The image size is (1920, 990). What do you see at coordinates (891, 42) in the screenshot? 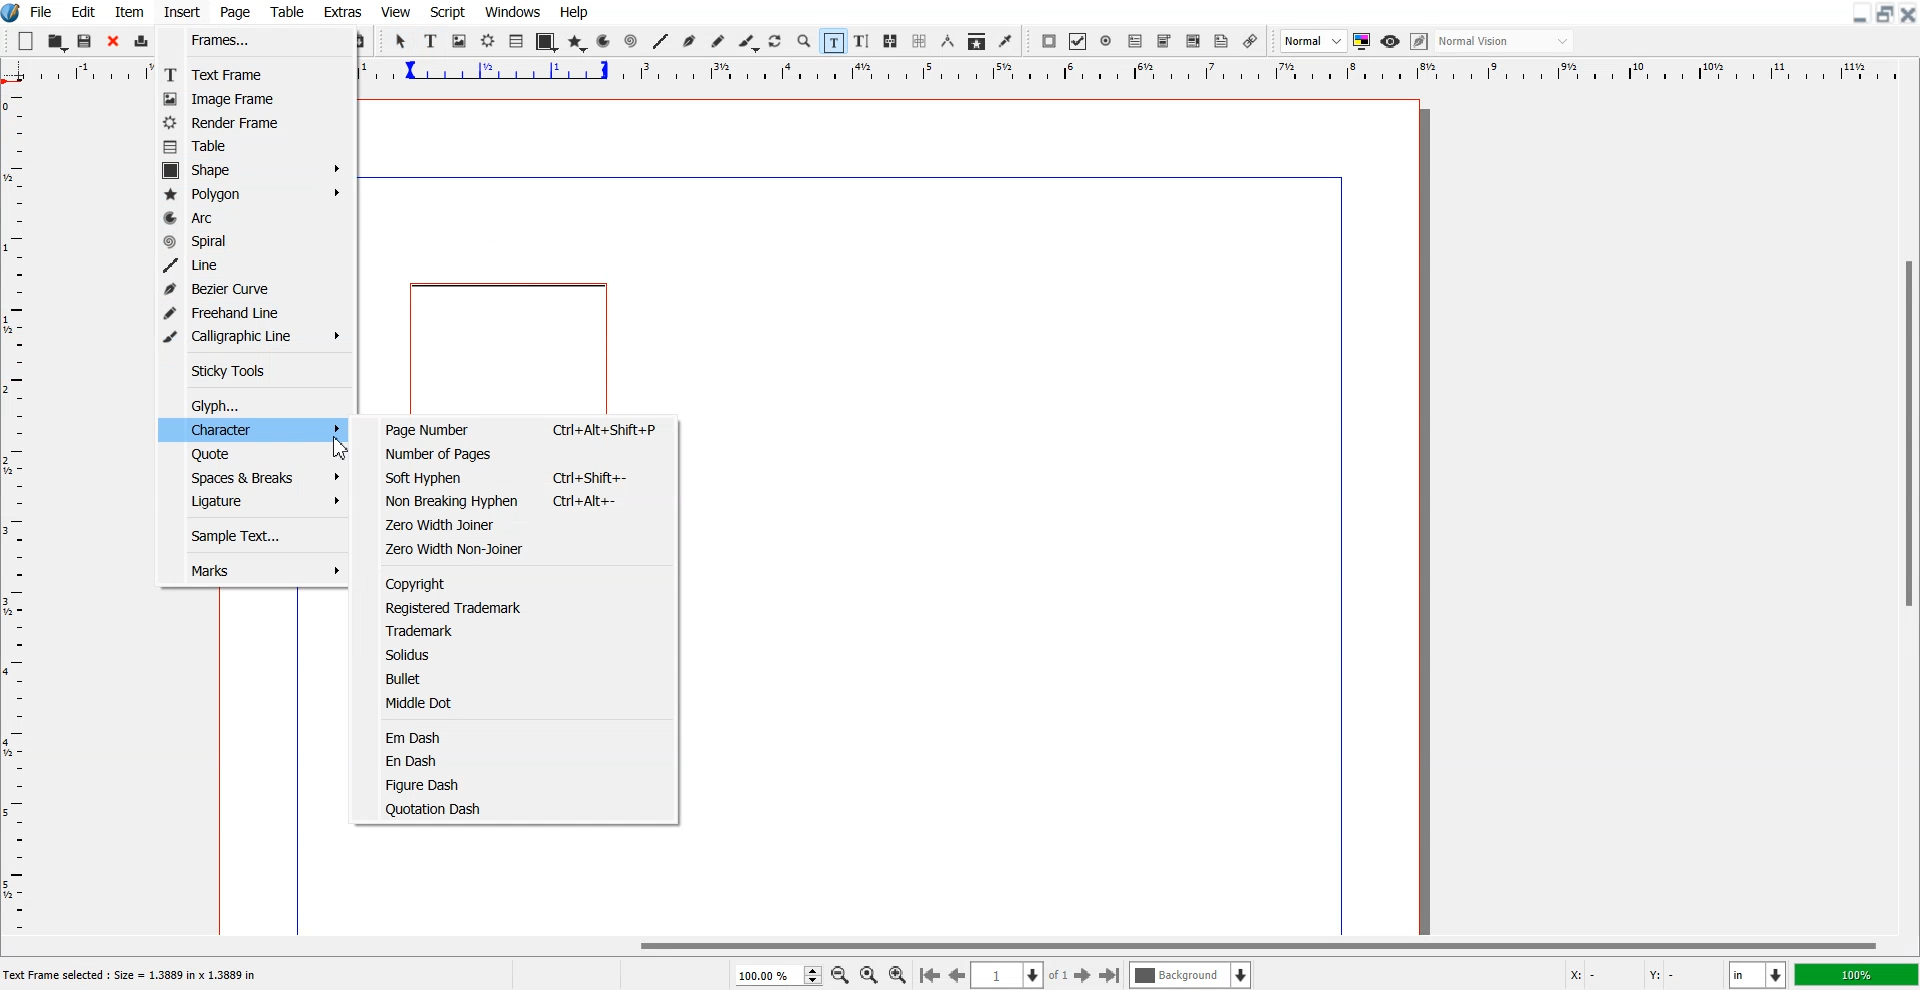
I see `Link text frame` at bounding box center [891, 42].